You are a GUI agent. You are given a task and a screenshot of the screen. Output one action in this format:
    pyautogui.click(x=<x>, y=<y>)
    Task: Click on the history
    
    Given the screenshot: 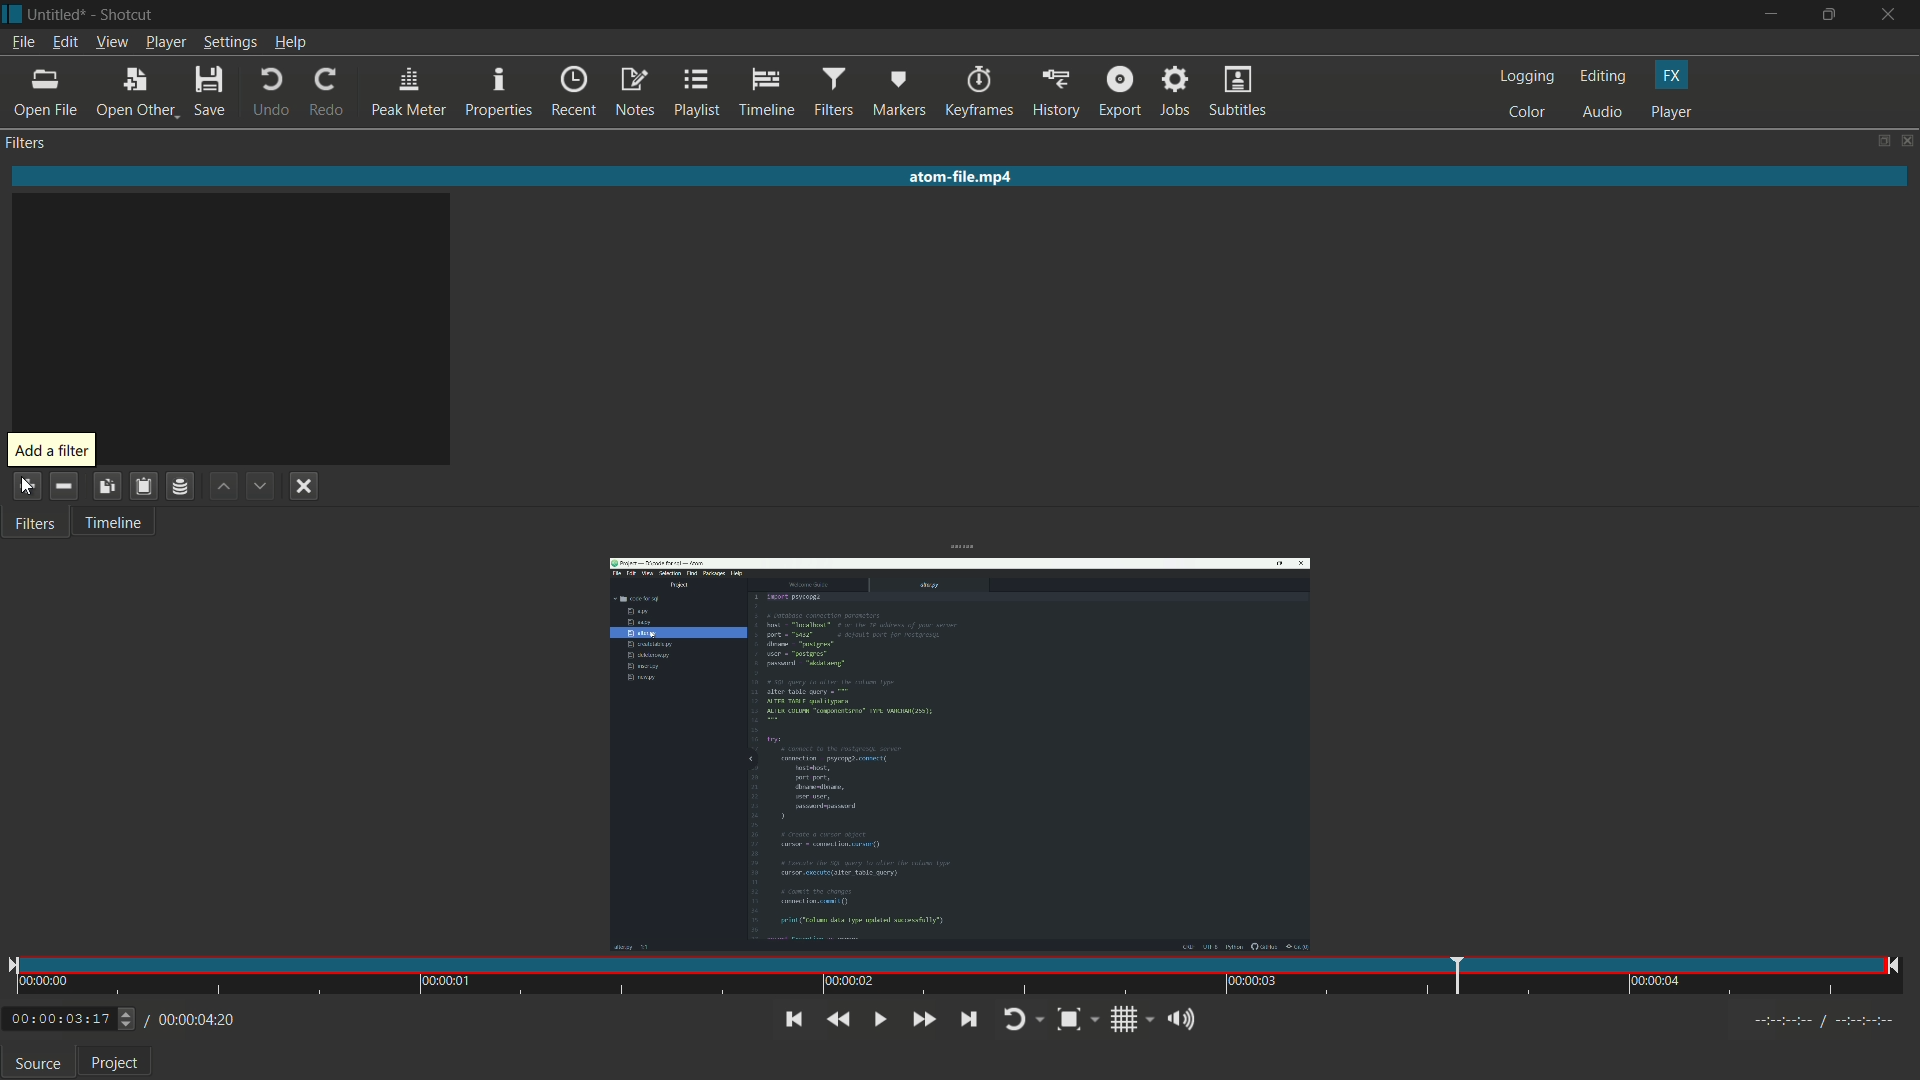 What is the action you would take?
    pyautogui.click(x=1055, y=93)
    